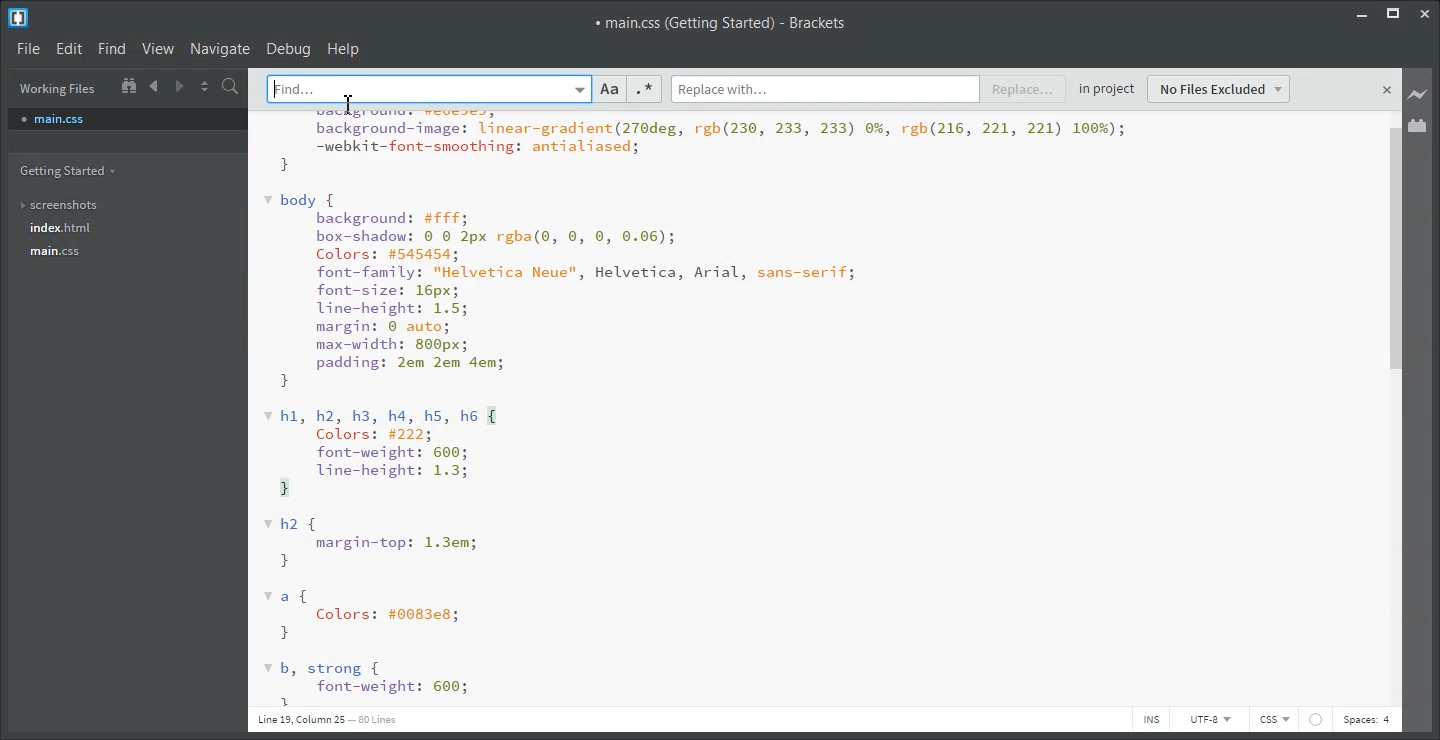  I want to click on Navigate, so click(220, 48).